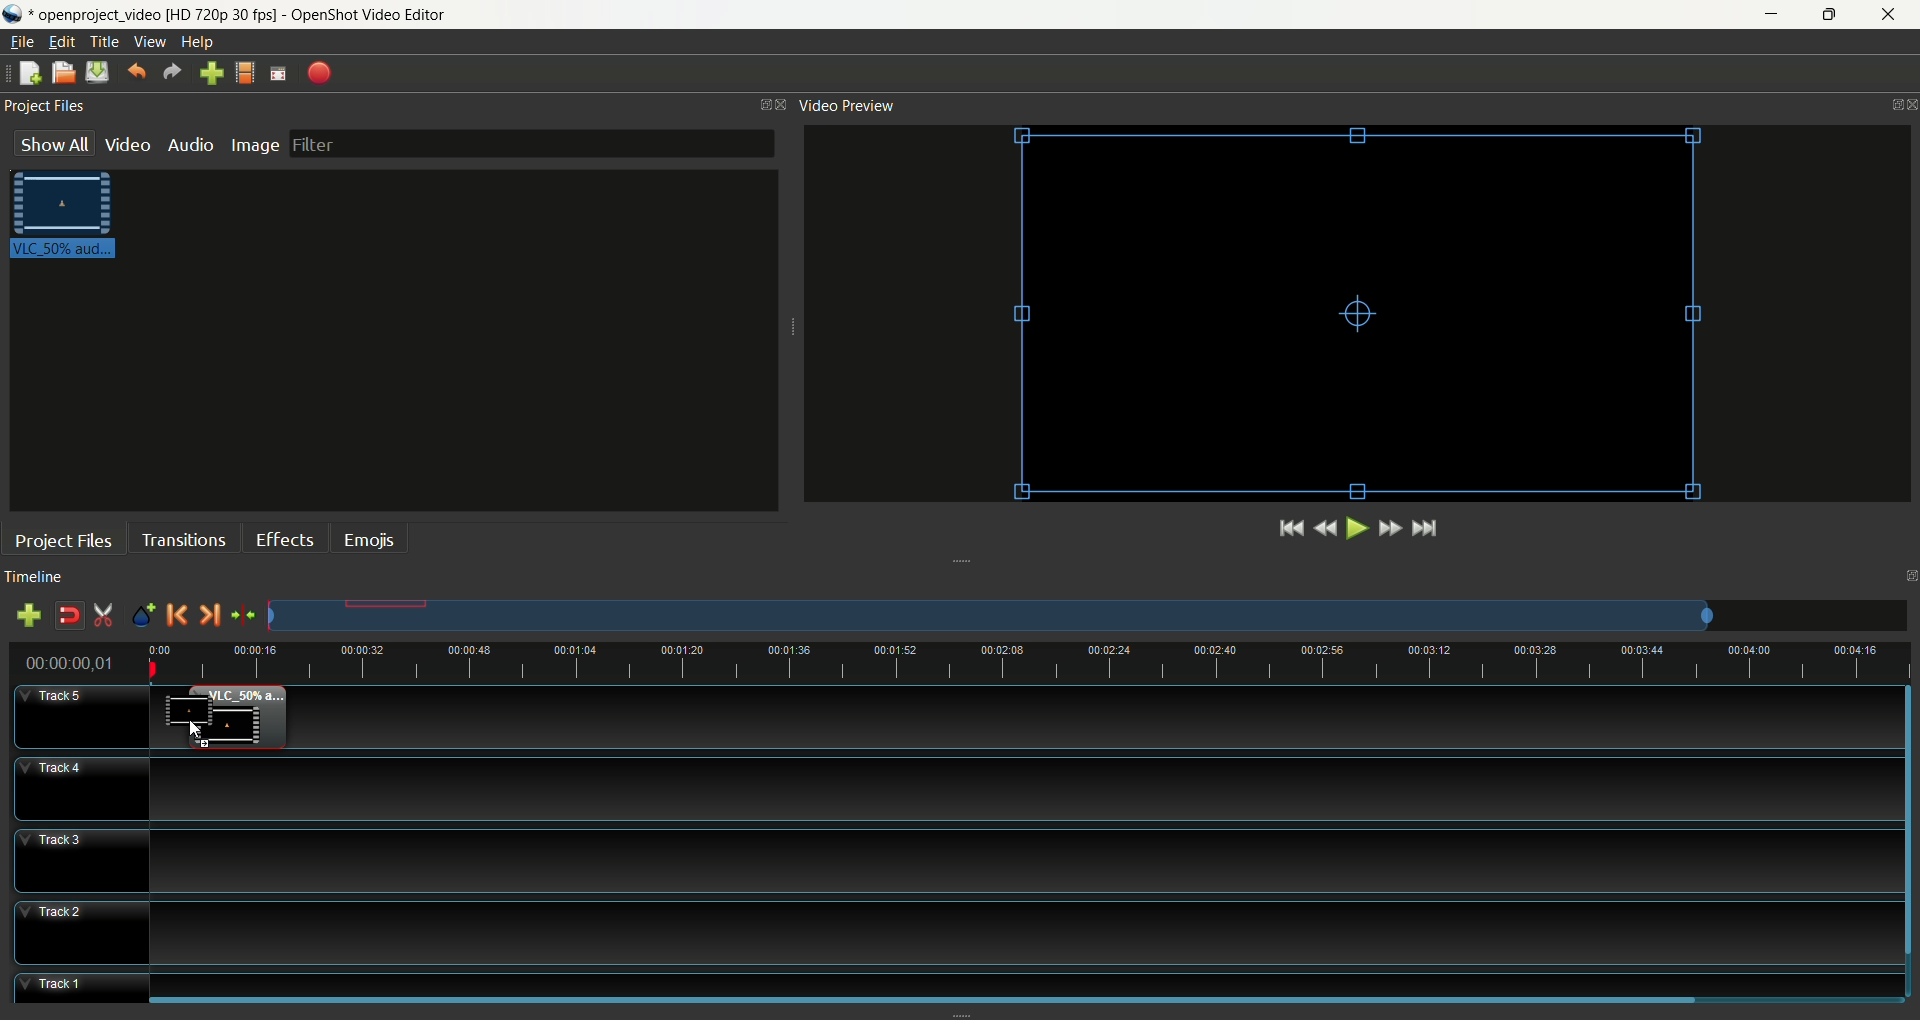 This screenshot has width=1920, height=1020. What do you see at coordinates (1357, 530) in the screenshot?
I see `play` at bounding box center [1357, 530].